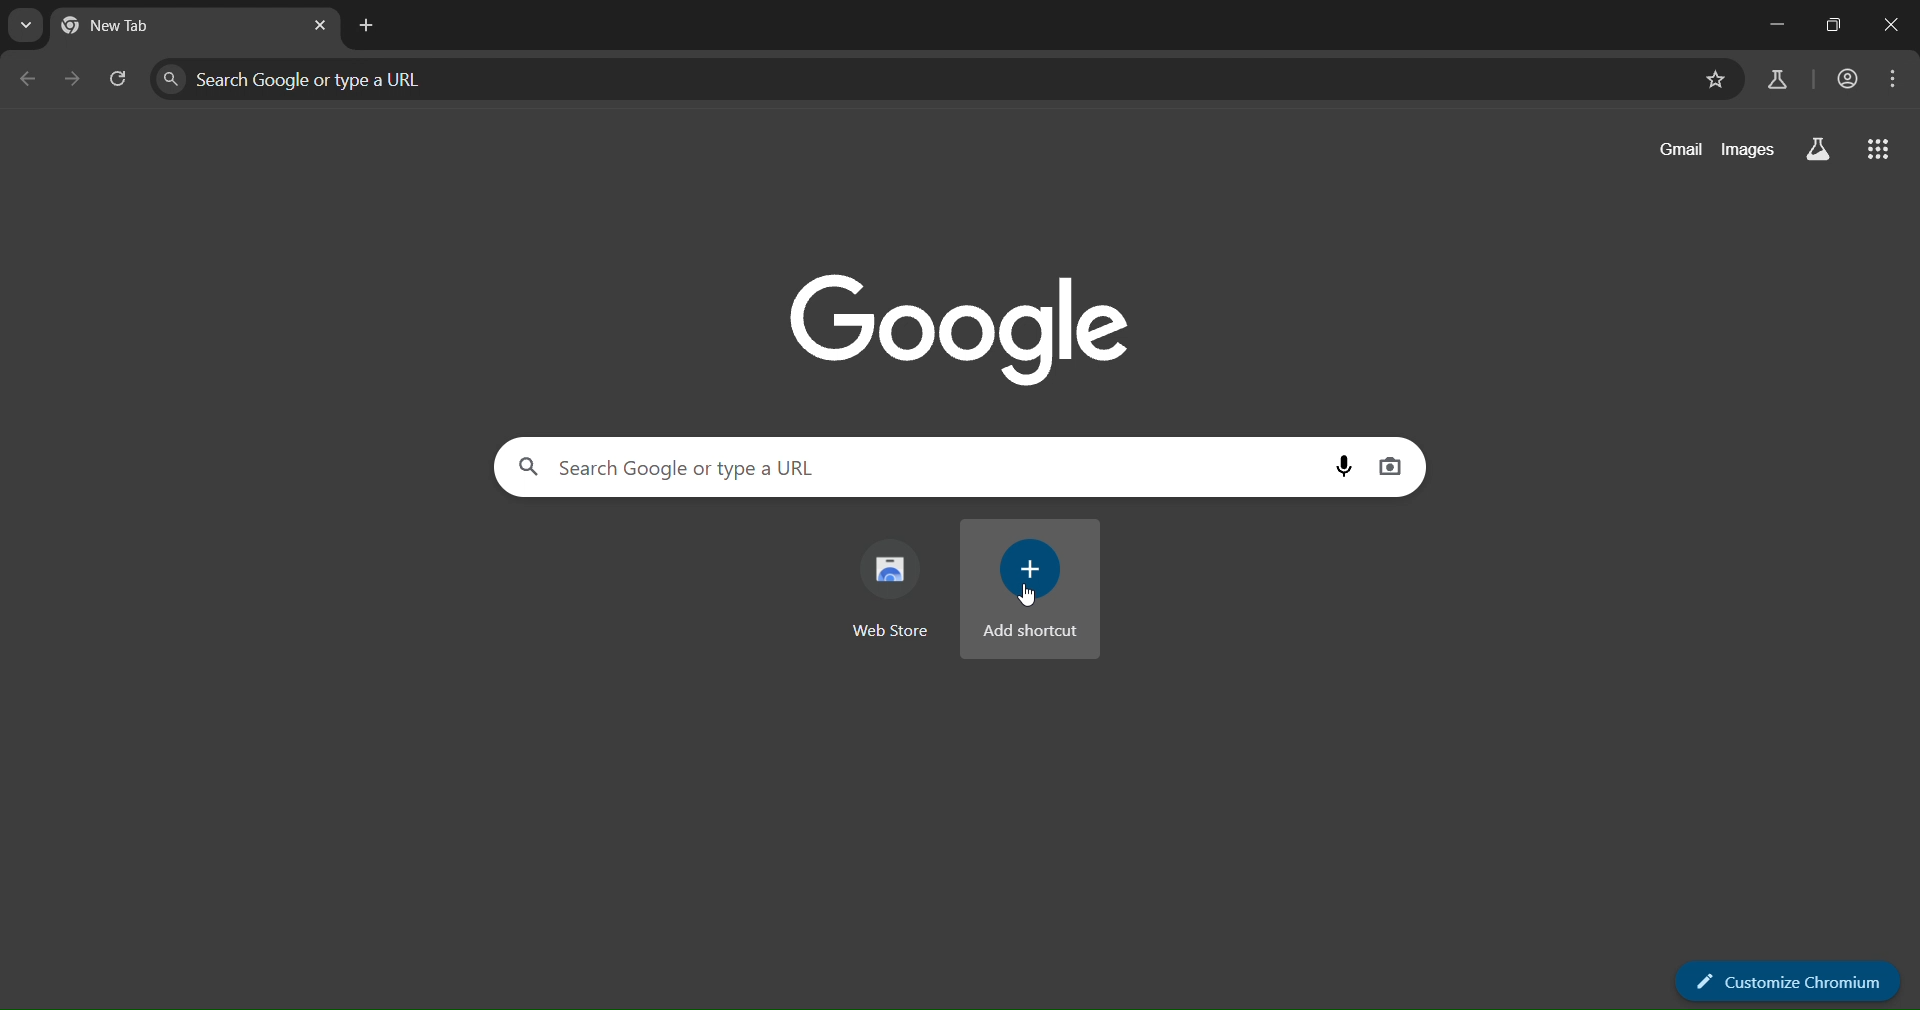 This screenshot has width=1920, height=1010. I want to click on search tabs, so click(31, 26).